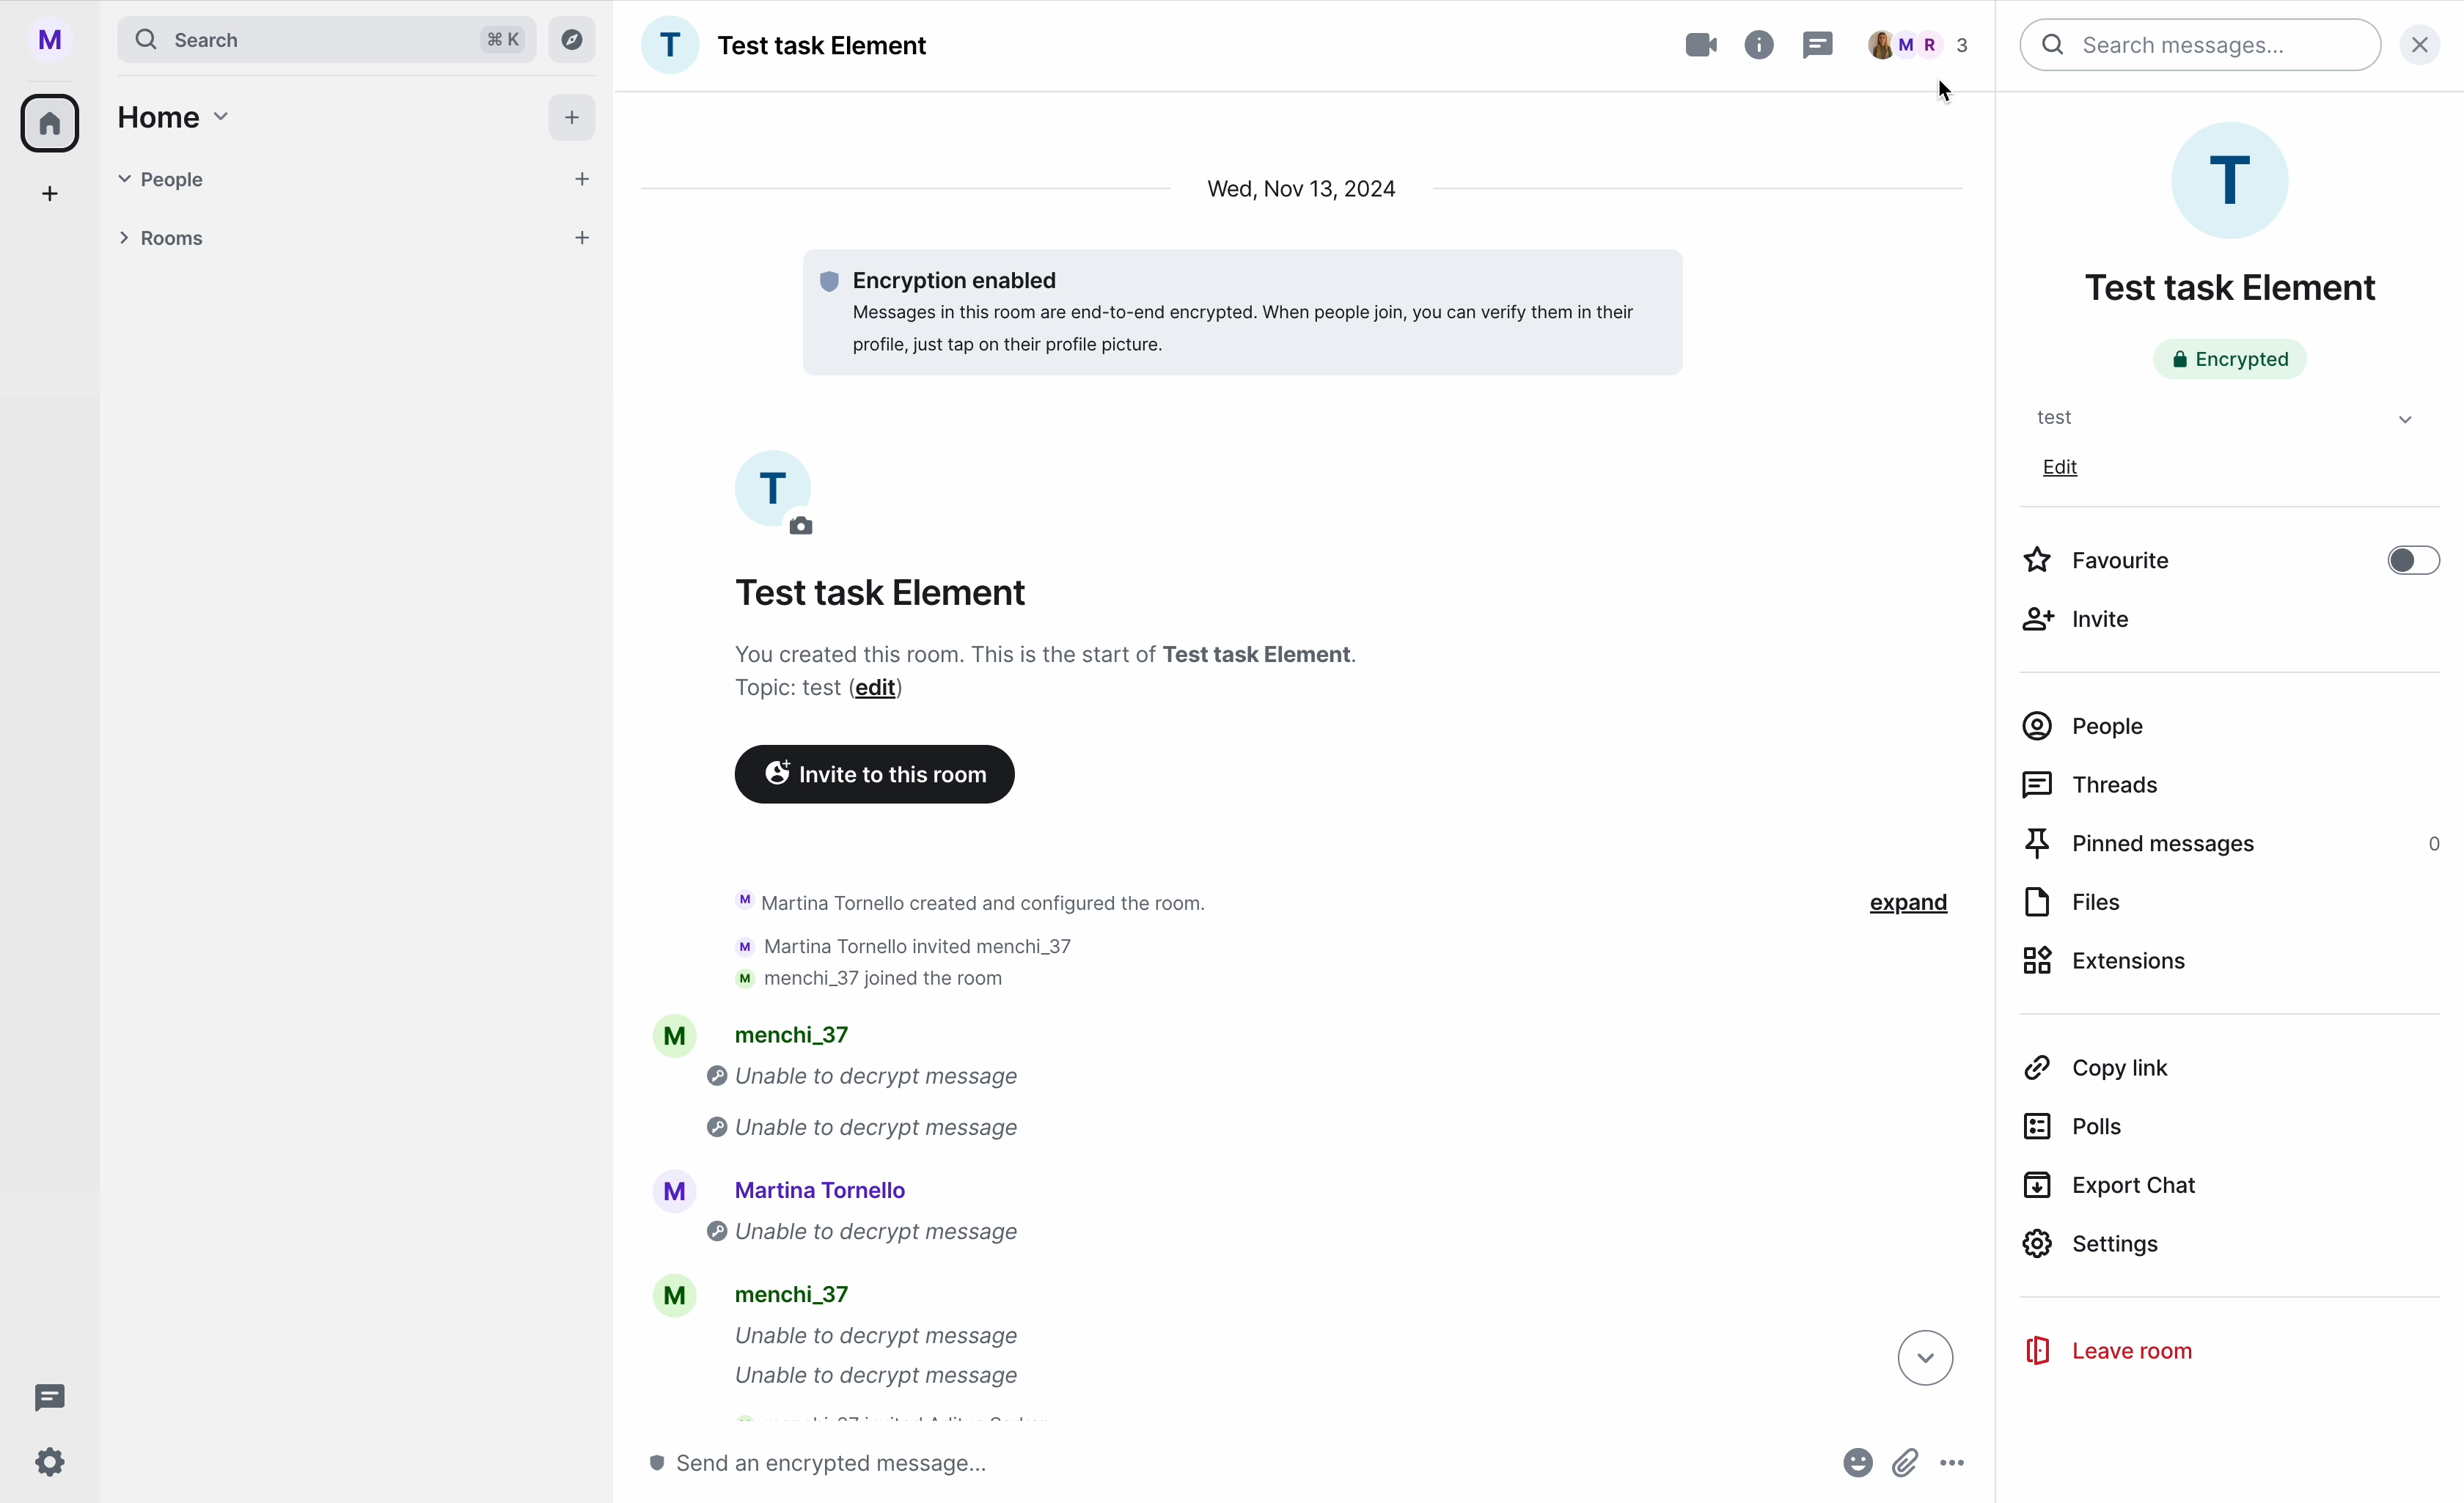 The image size is (2464, 1503). What do you see at coordinates (363, 237) in the screenshot?
I see `rooms tab` at bounding box center [363, 237].